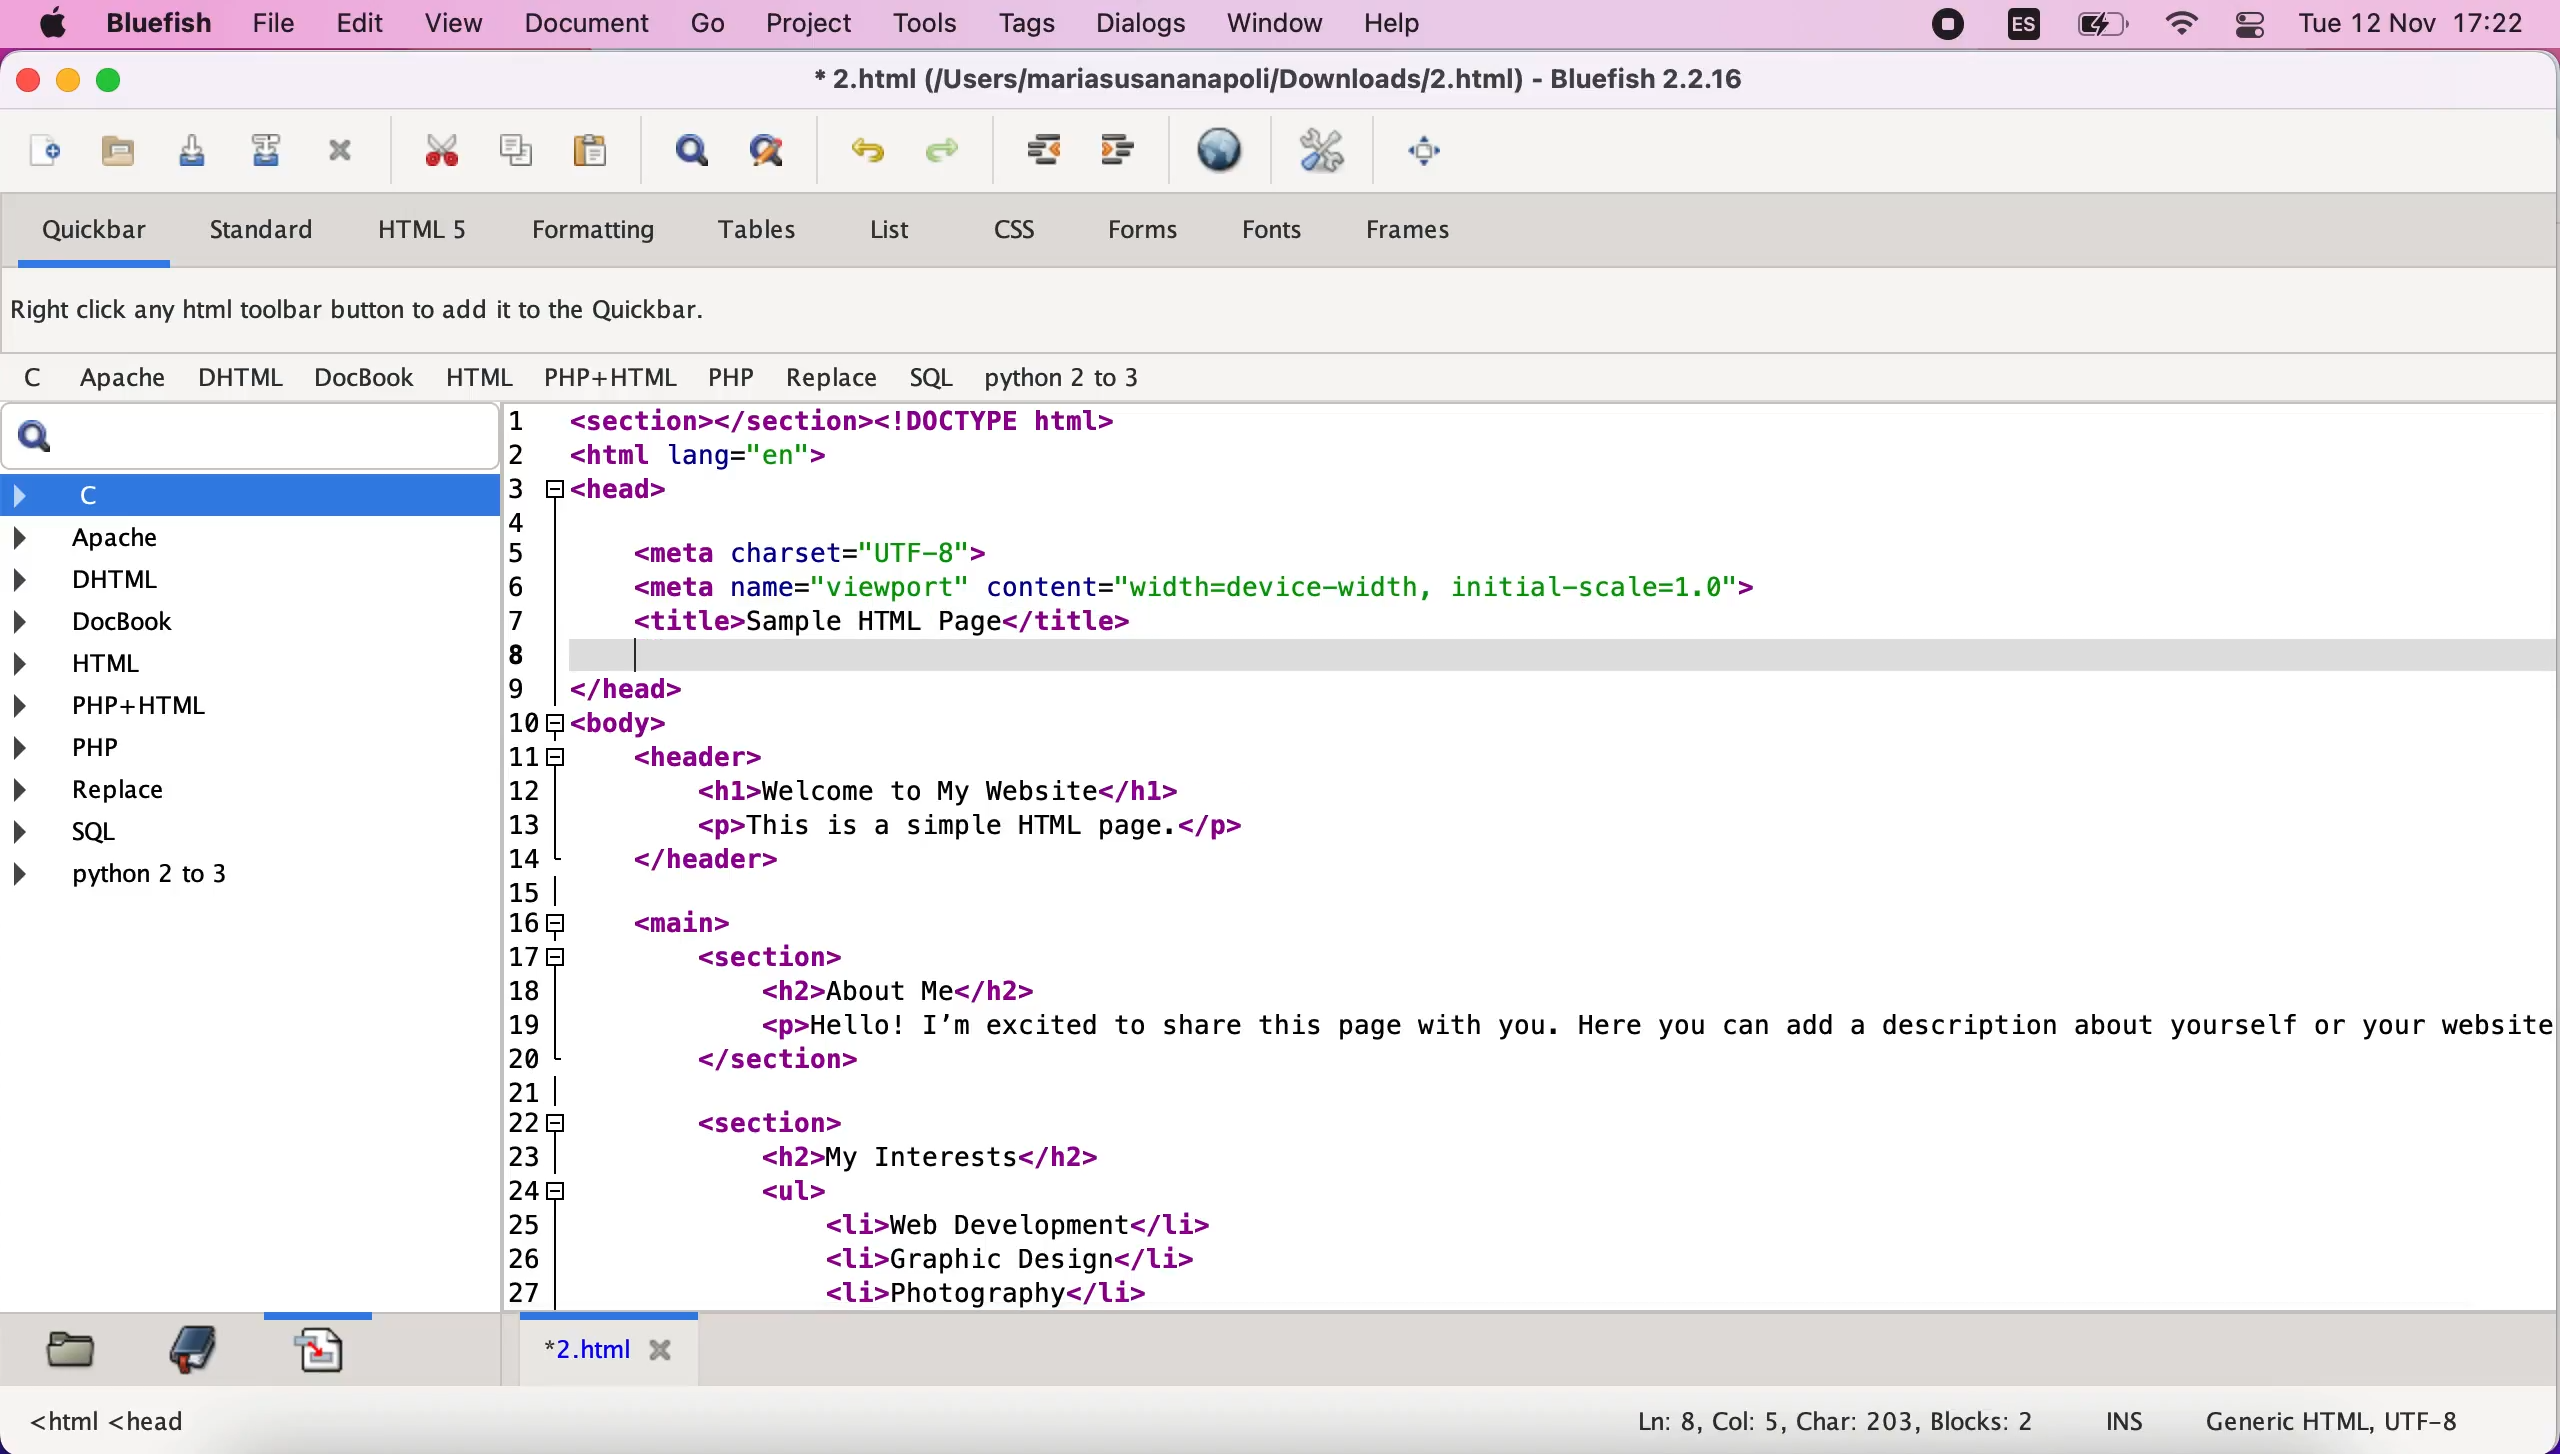 This screenshot has width=2560, height=1454. What do you see at coordinates (768, 231) in the screenshot?
I see `tables` at bounding box center [768, 231].